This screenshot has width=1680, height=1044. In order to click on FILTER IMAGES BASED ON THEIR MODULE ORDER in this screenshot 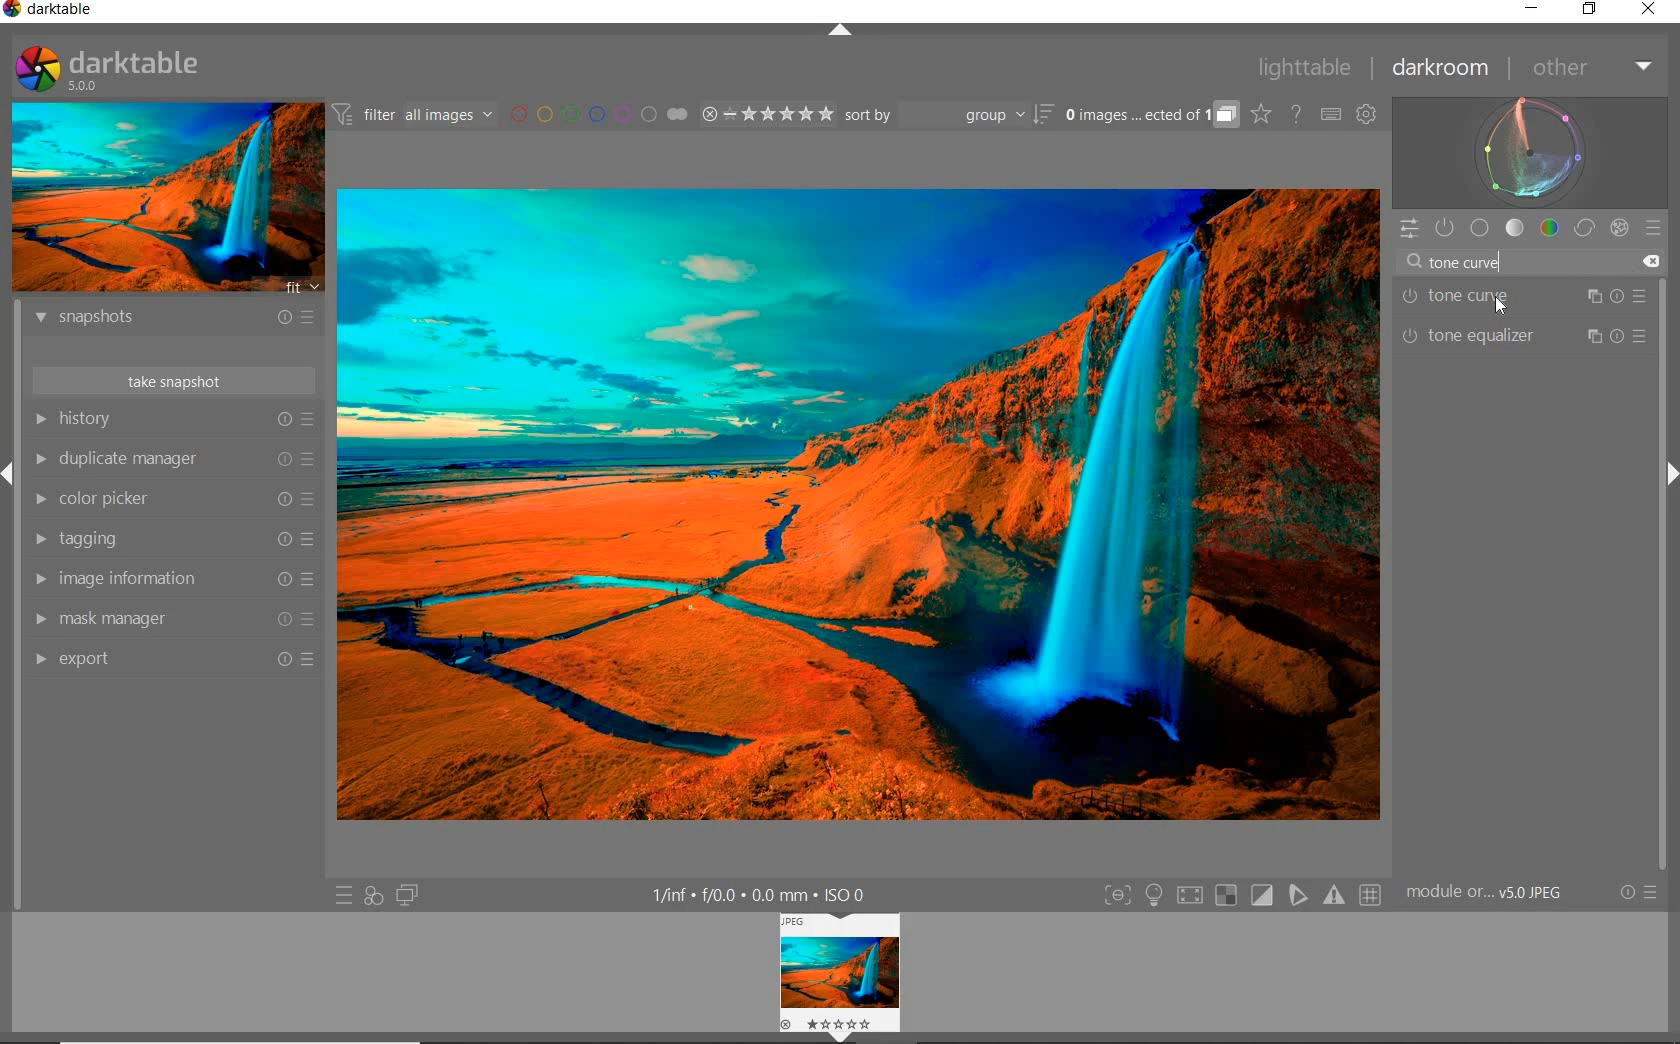, I will do `click(413, 115)`.